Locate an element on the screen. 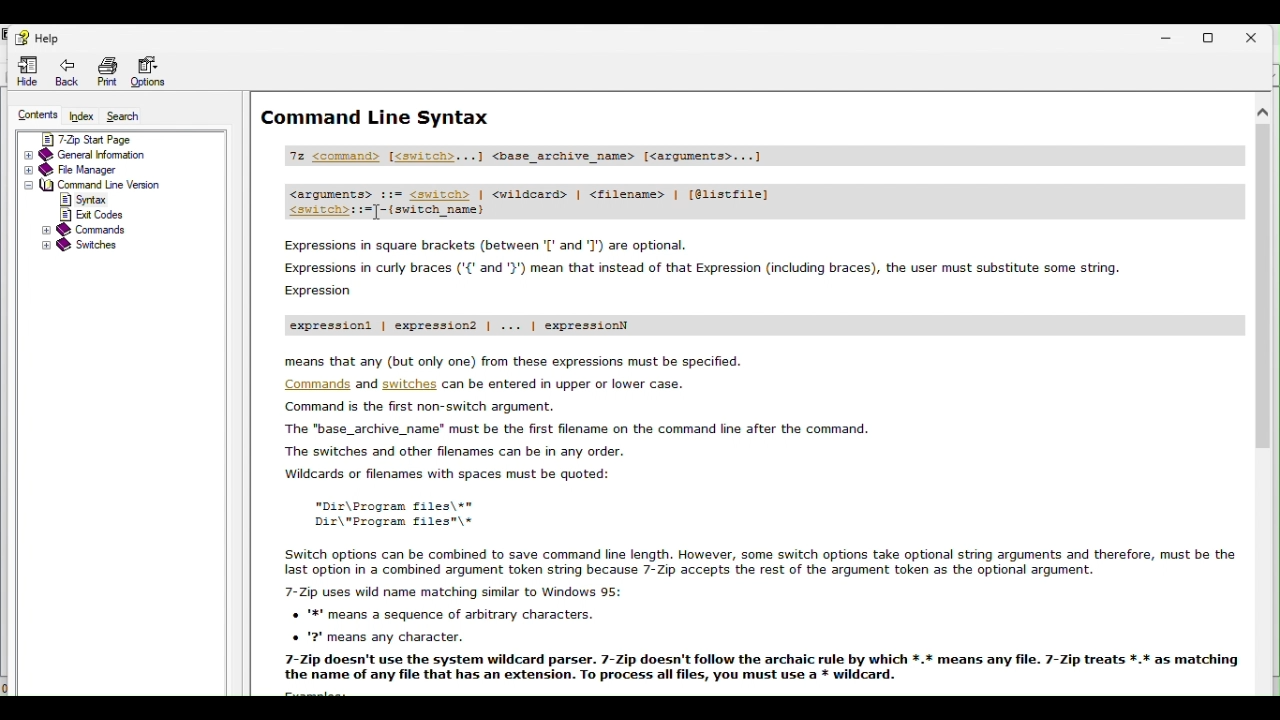  switch name is located at coordinates (420, 212).